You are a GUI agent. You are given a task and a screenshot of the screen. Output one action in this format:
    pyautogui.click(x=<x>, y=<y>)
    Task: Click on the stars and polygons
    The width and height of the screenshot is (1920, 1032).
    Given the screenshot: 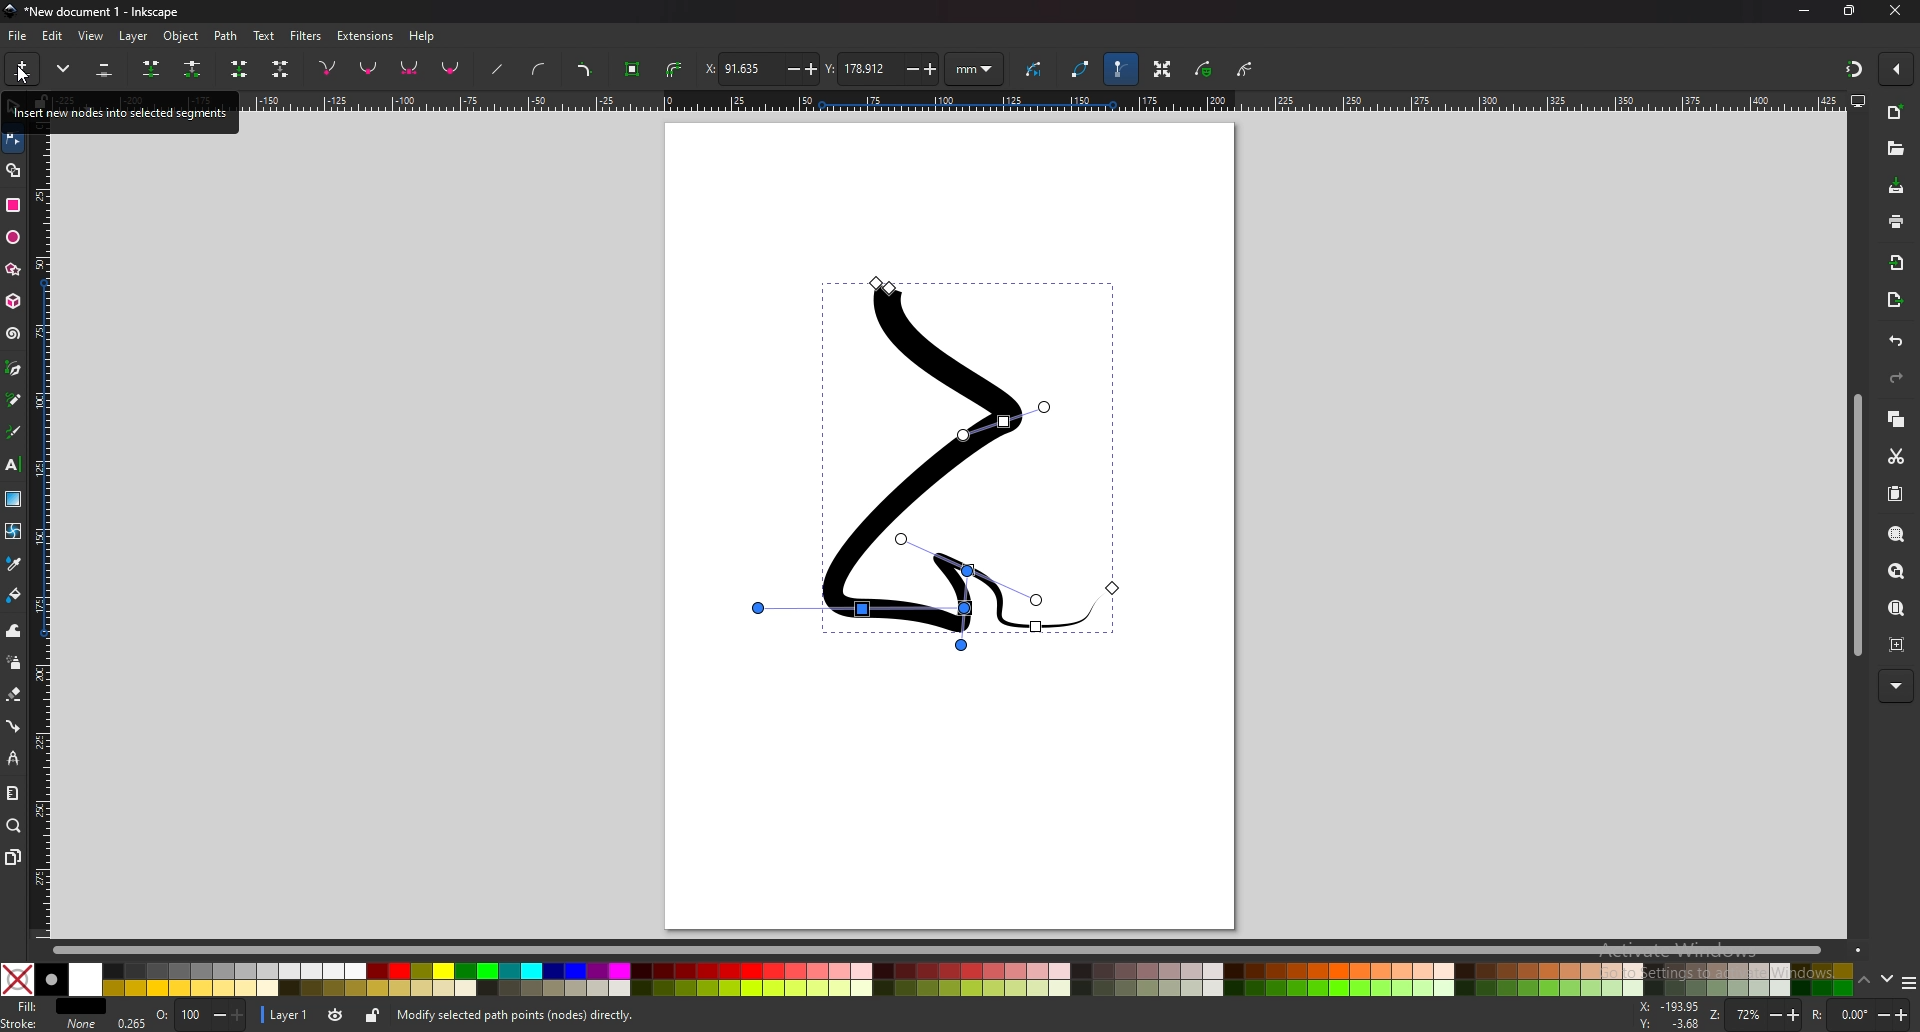 What is the action you would take?
    pyautogui.click(x=12, y=269)
    